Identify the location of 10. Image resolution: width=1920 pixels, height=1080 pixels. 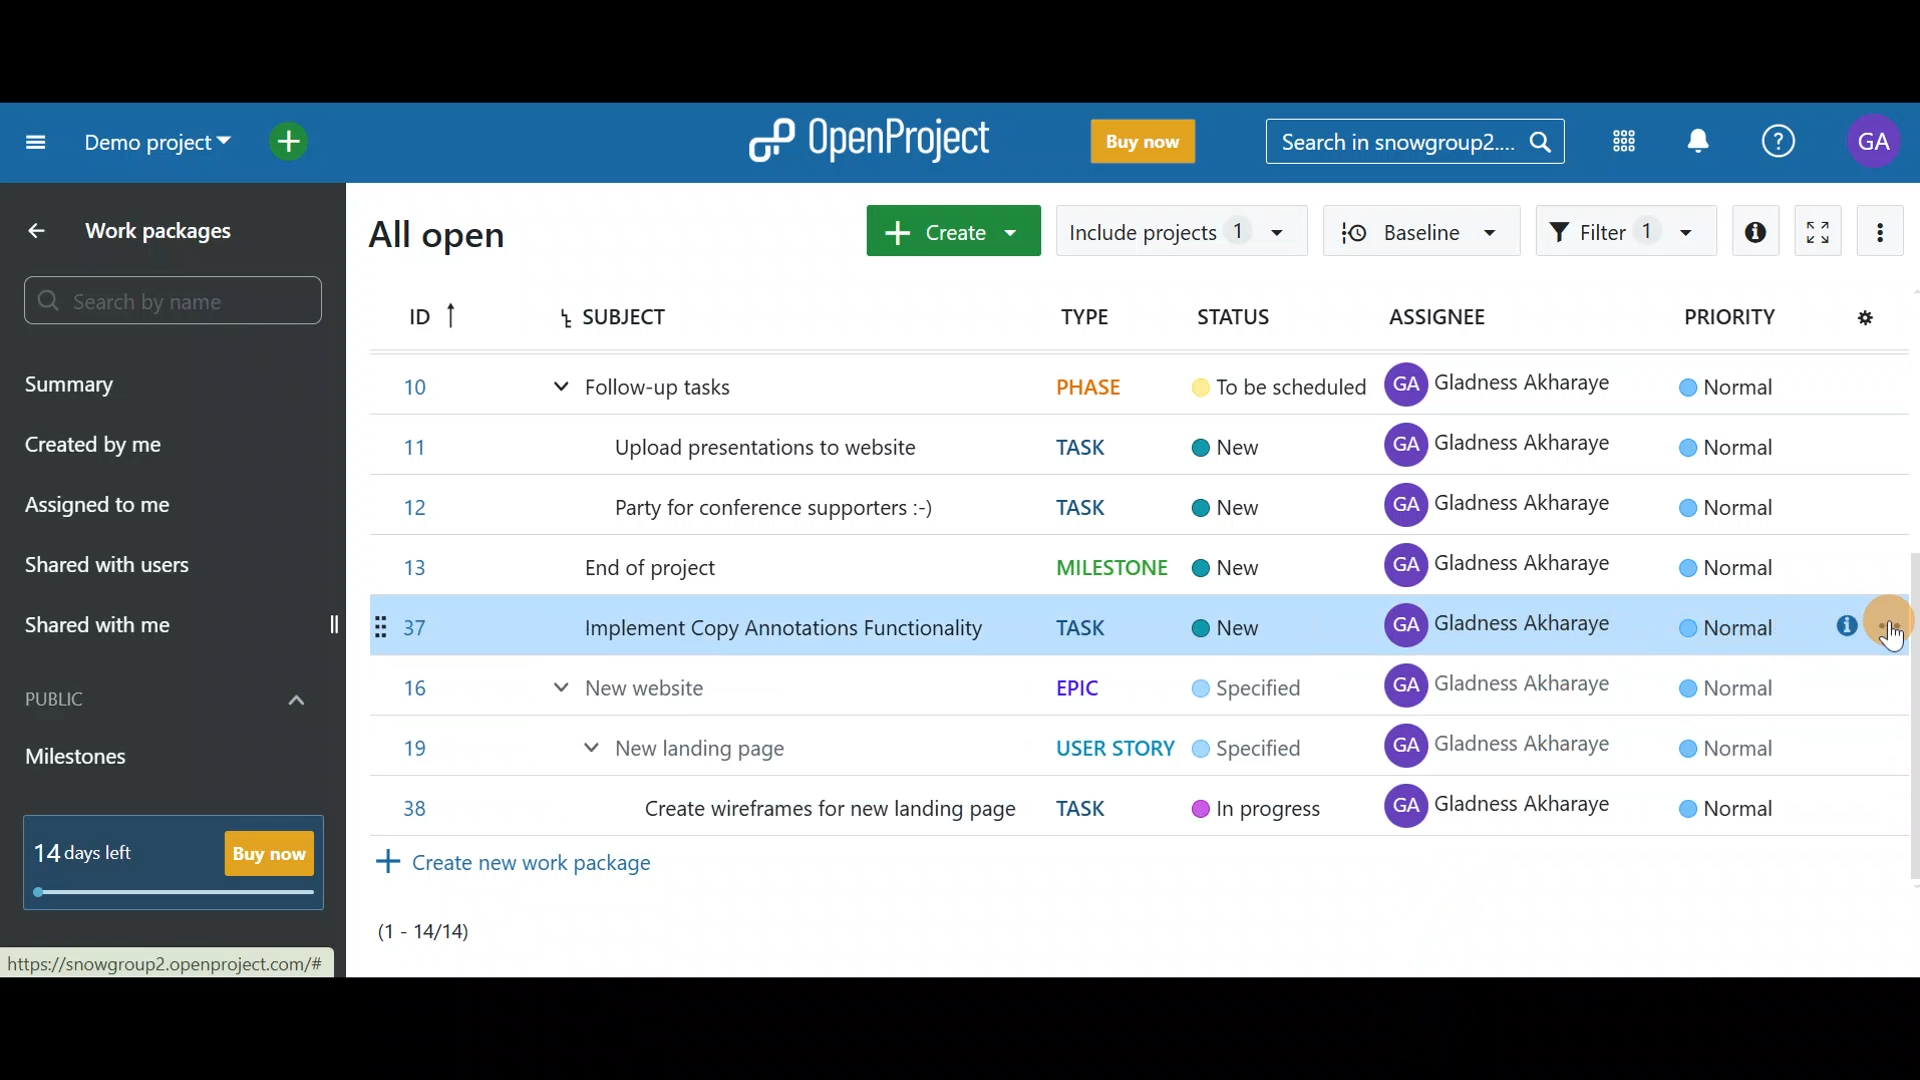
(406, 392).